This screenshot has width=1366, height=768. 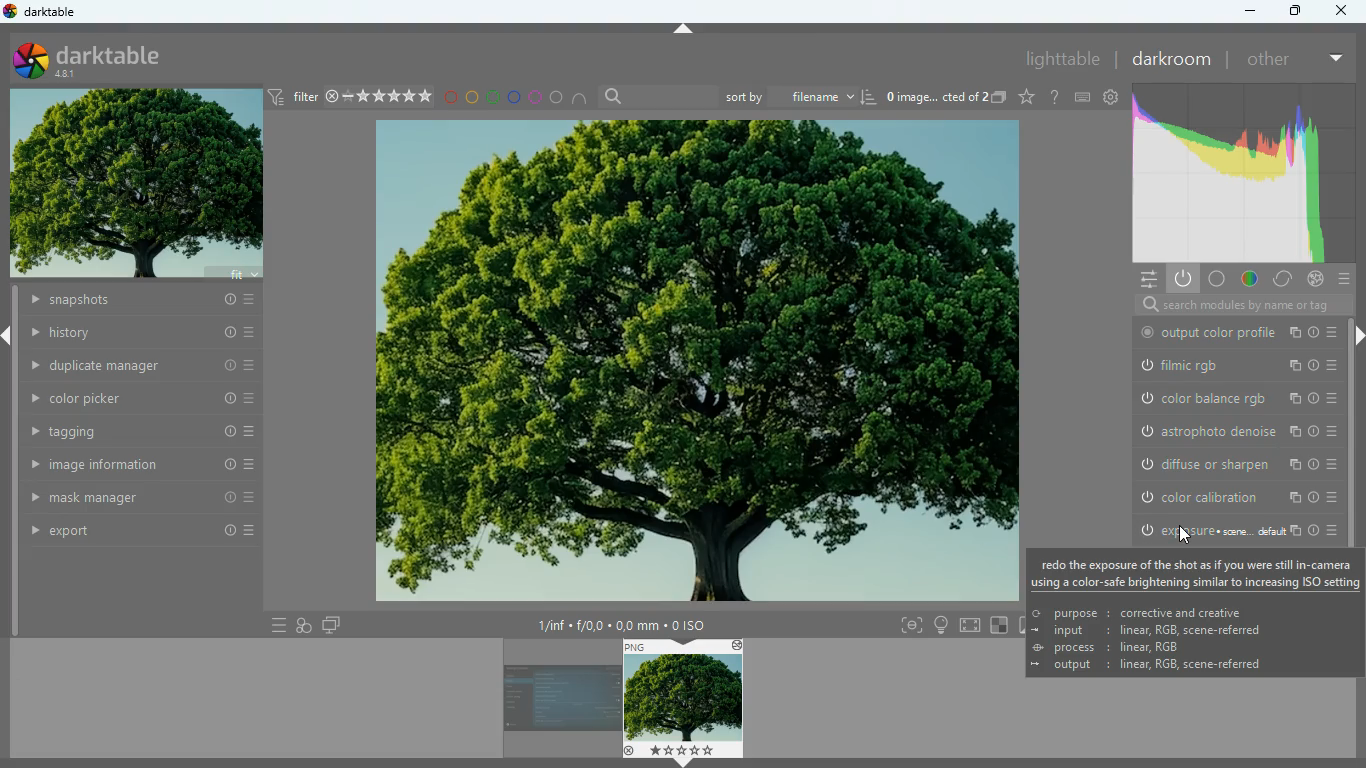 What do you see at coordinates (134, 300) in the screenshot?
I see `history` at bounding box center [134, 300].